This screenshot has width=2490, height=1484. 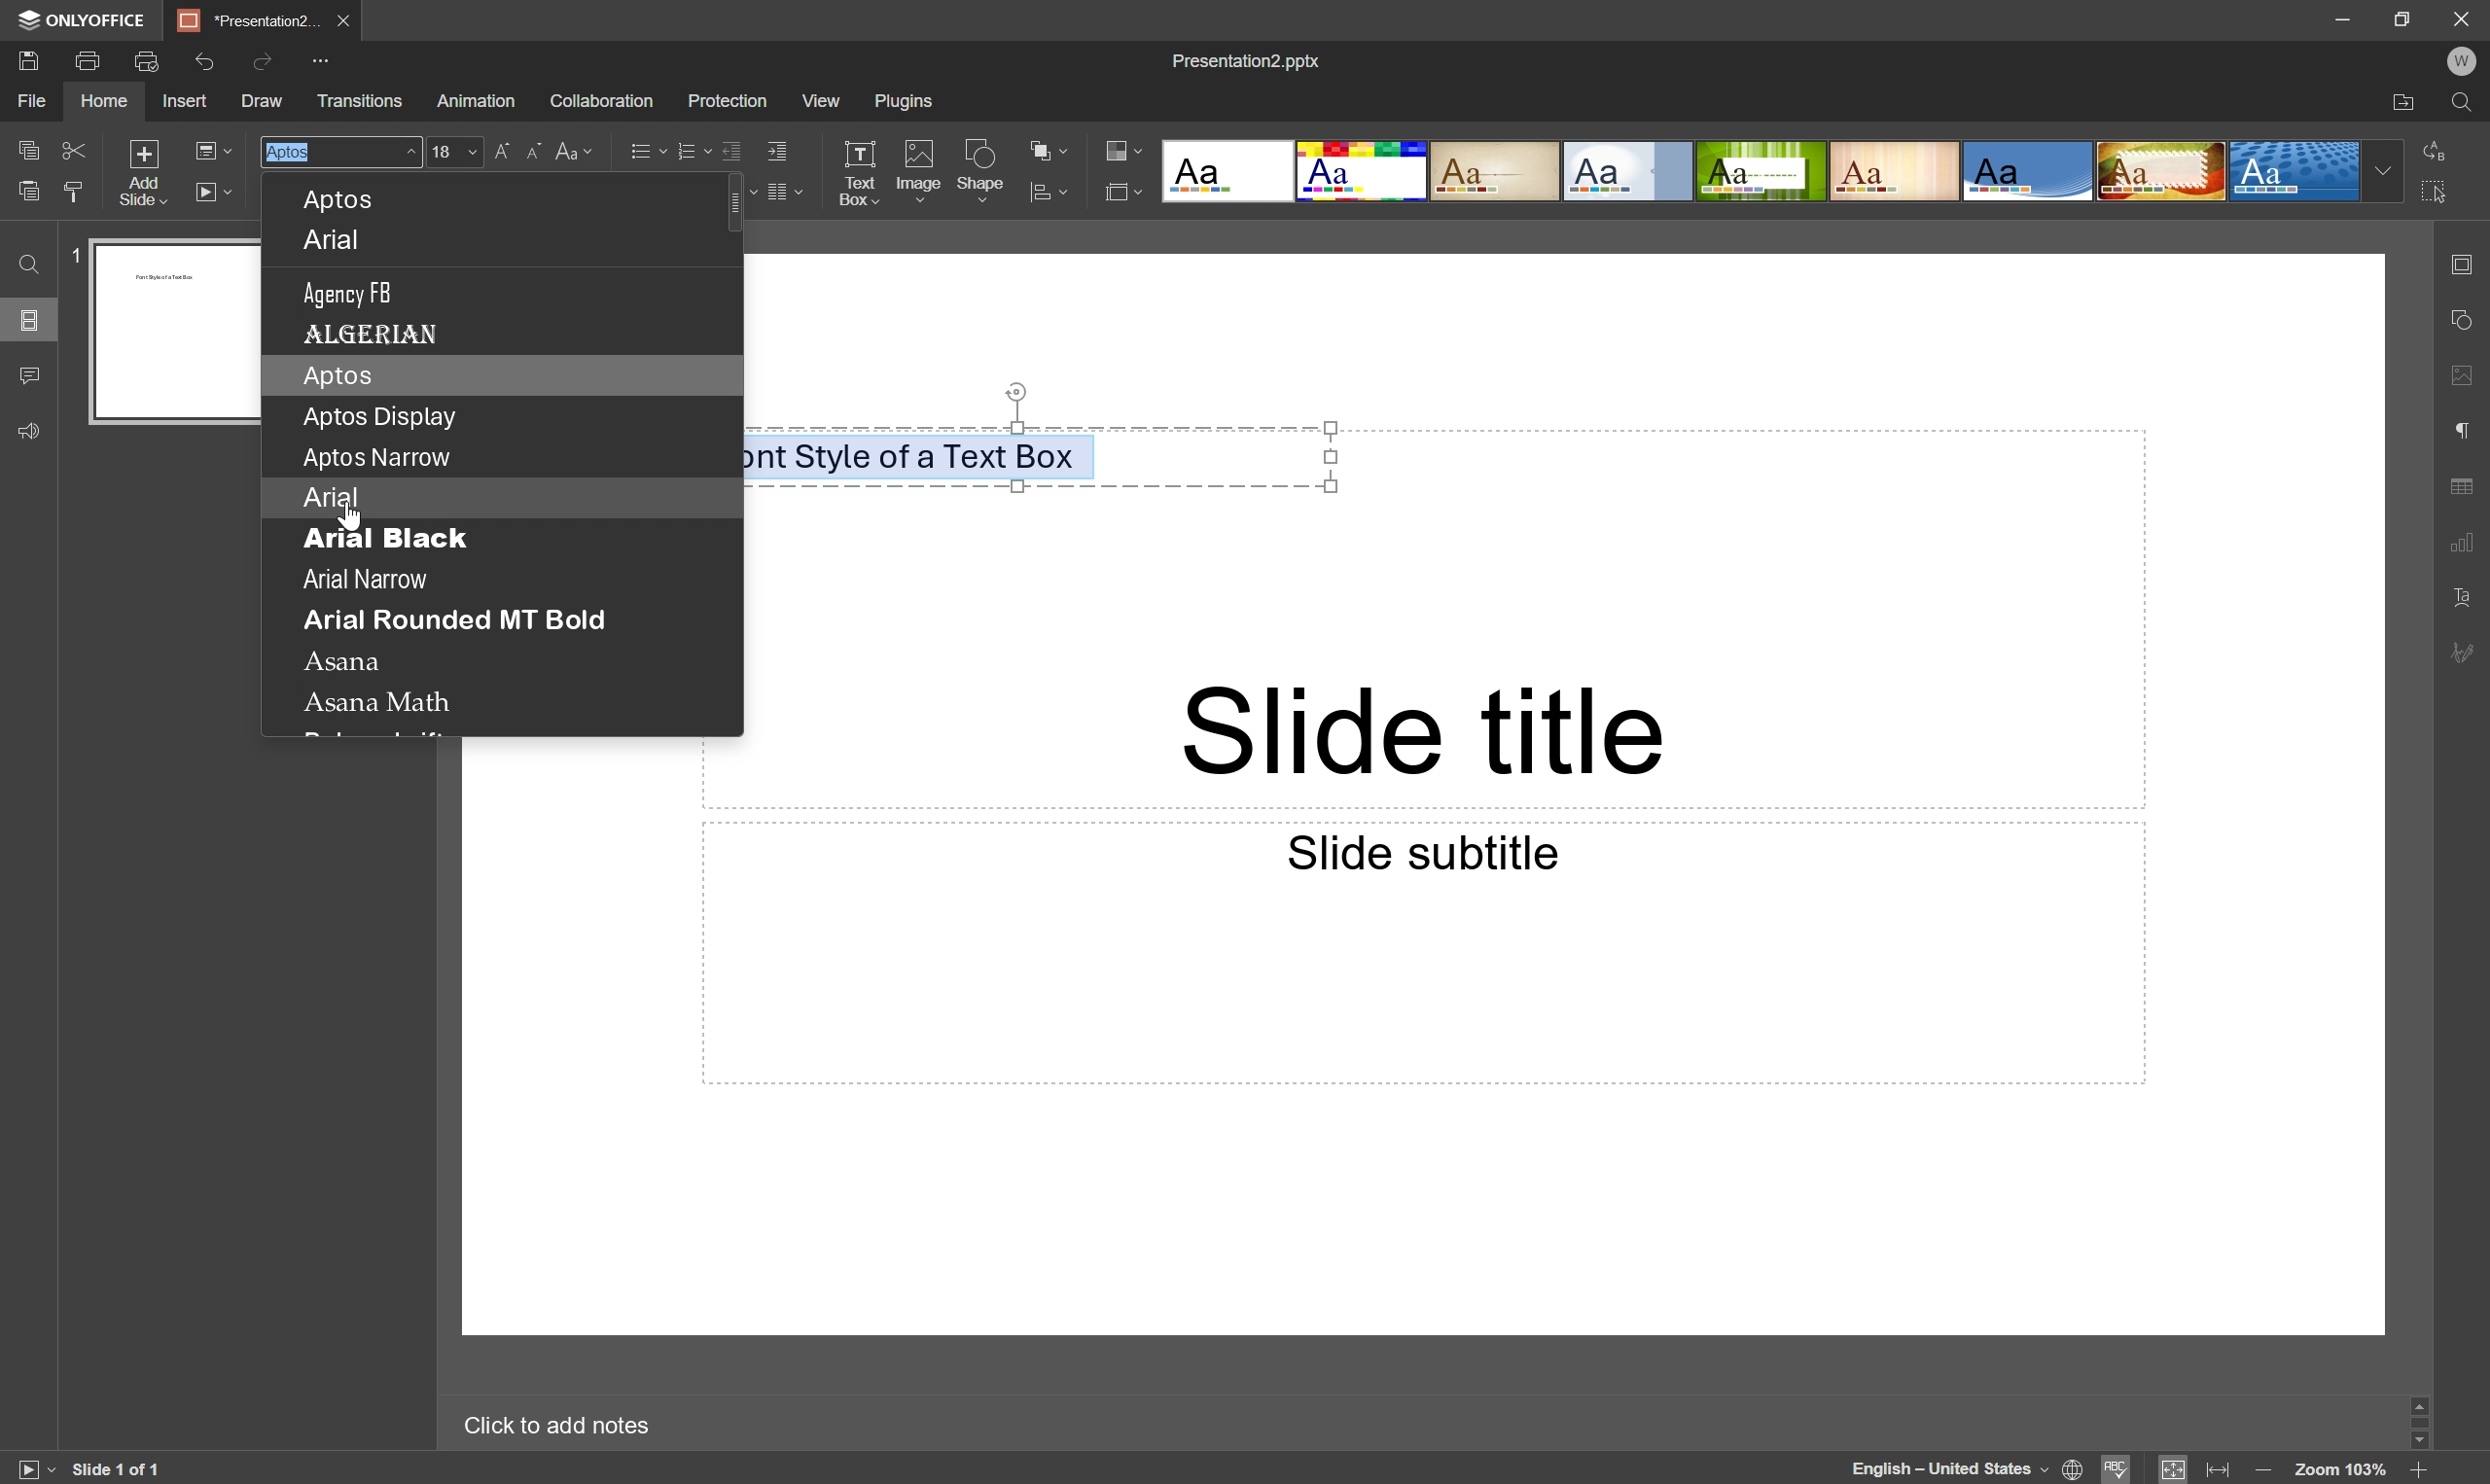 I want to click on Protection, so click(x=727, y=101).